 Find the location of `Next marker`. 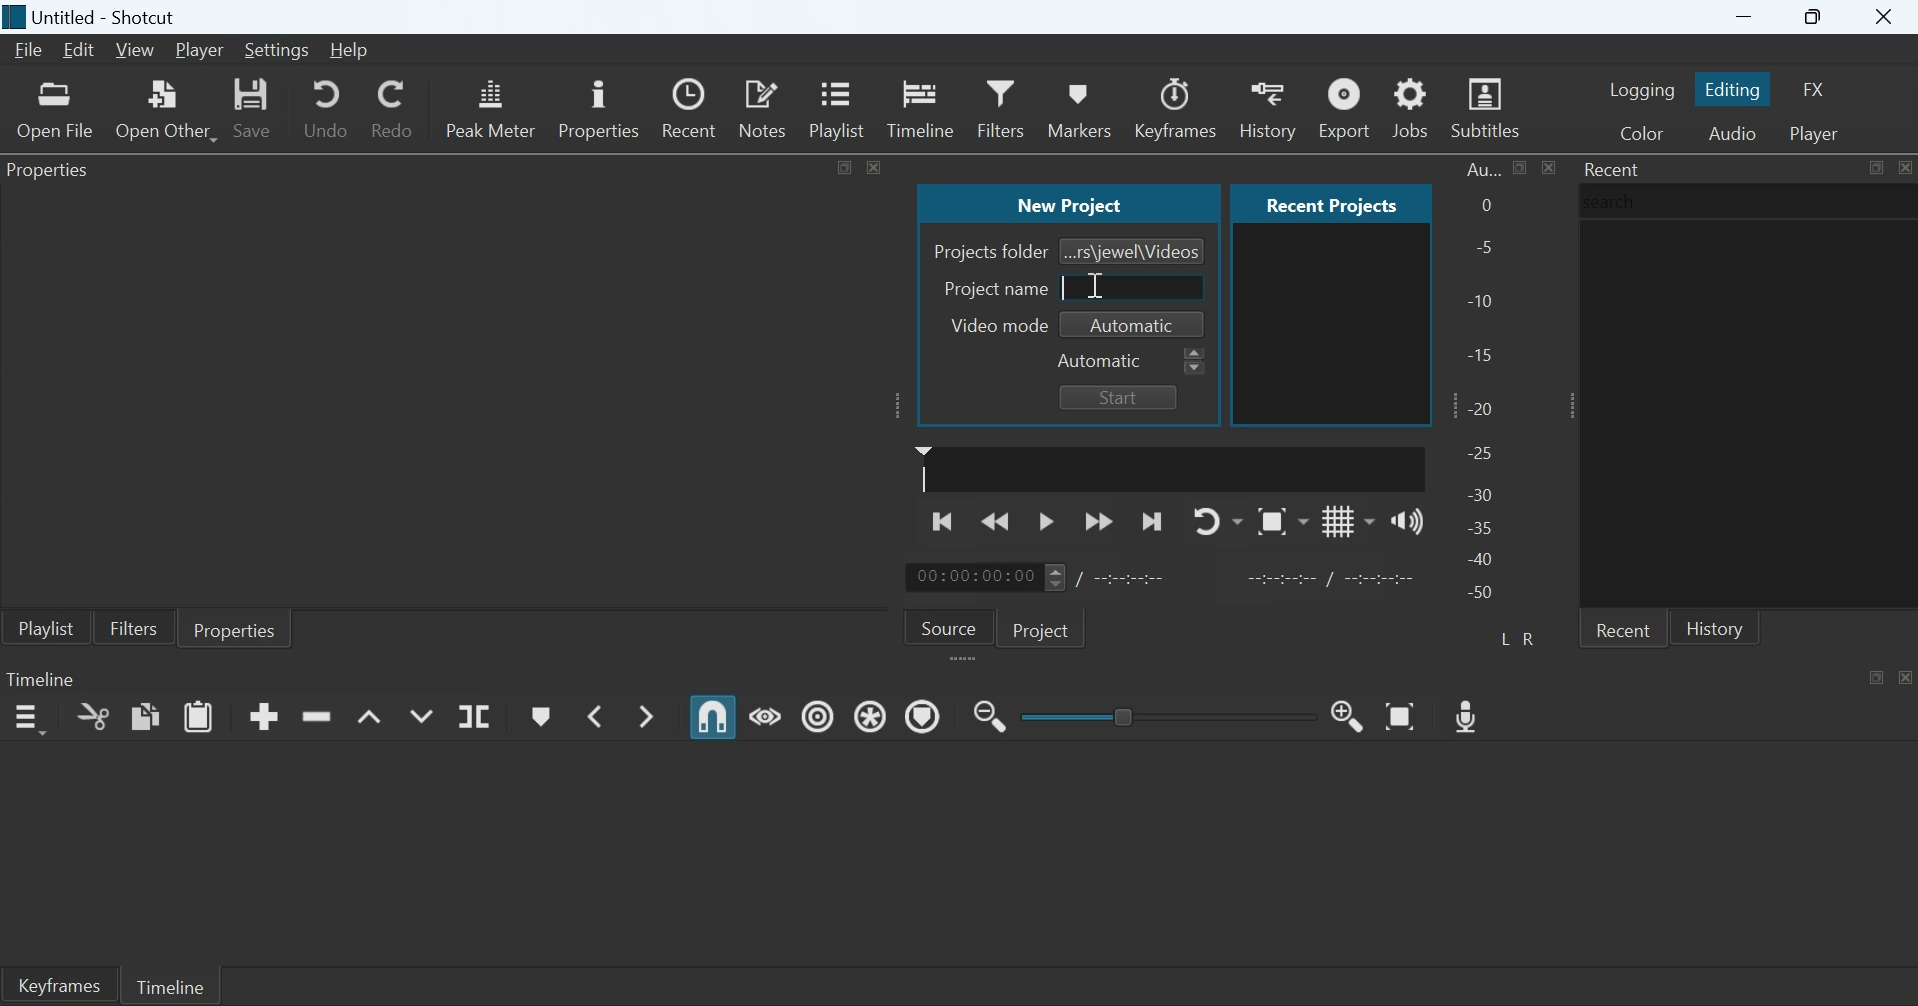

Next marker is located at coordinates (649, 716).